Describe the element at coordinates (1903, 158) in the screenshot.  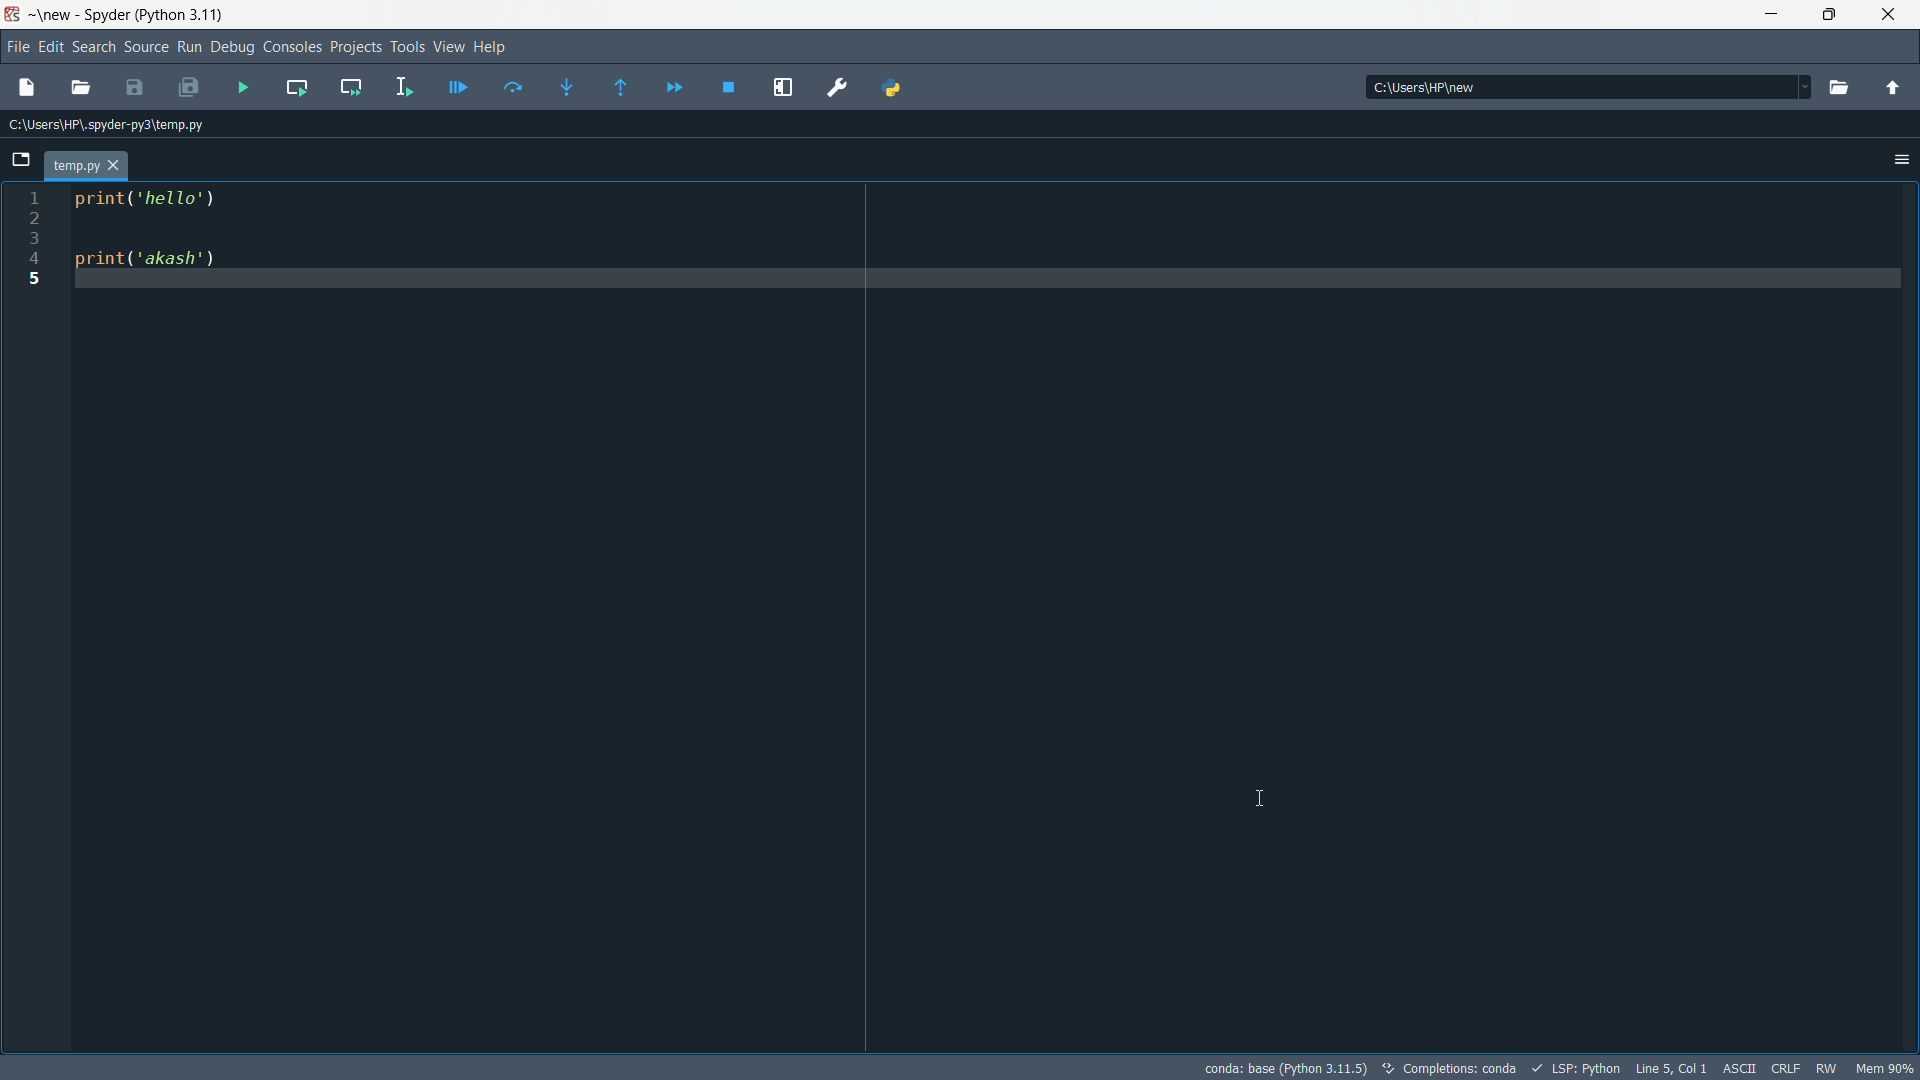
I see `options` at that location.